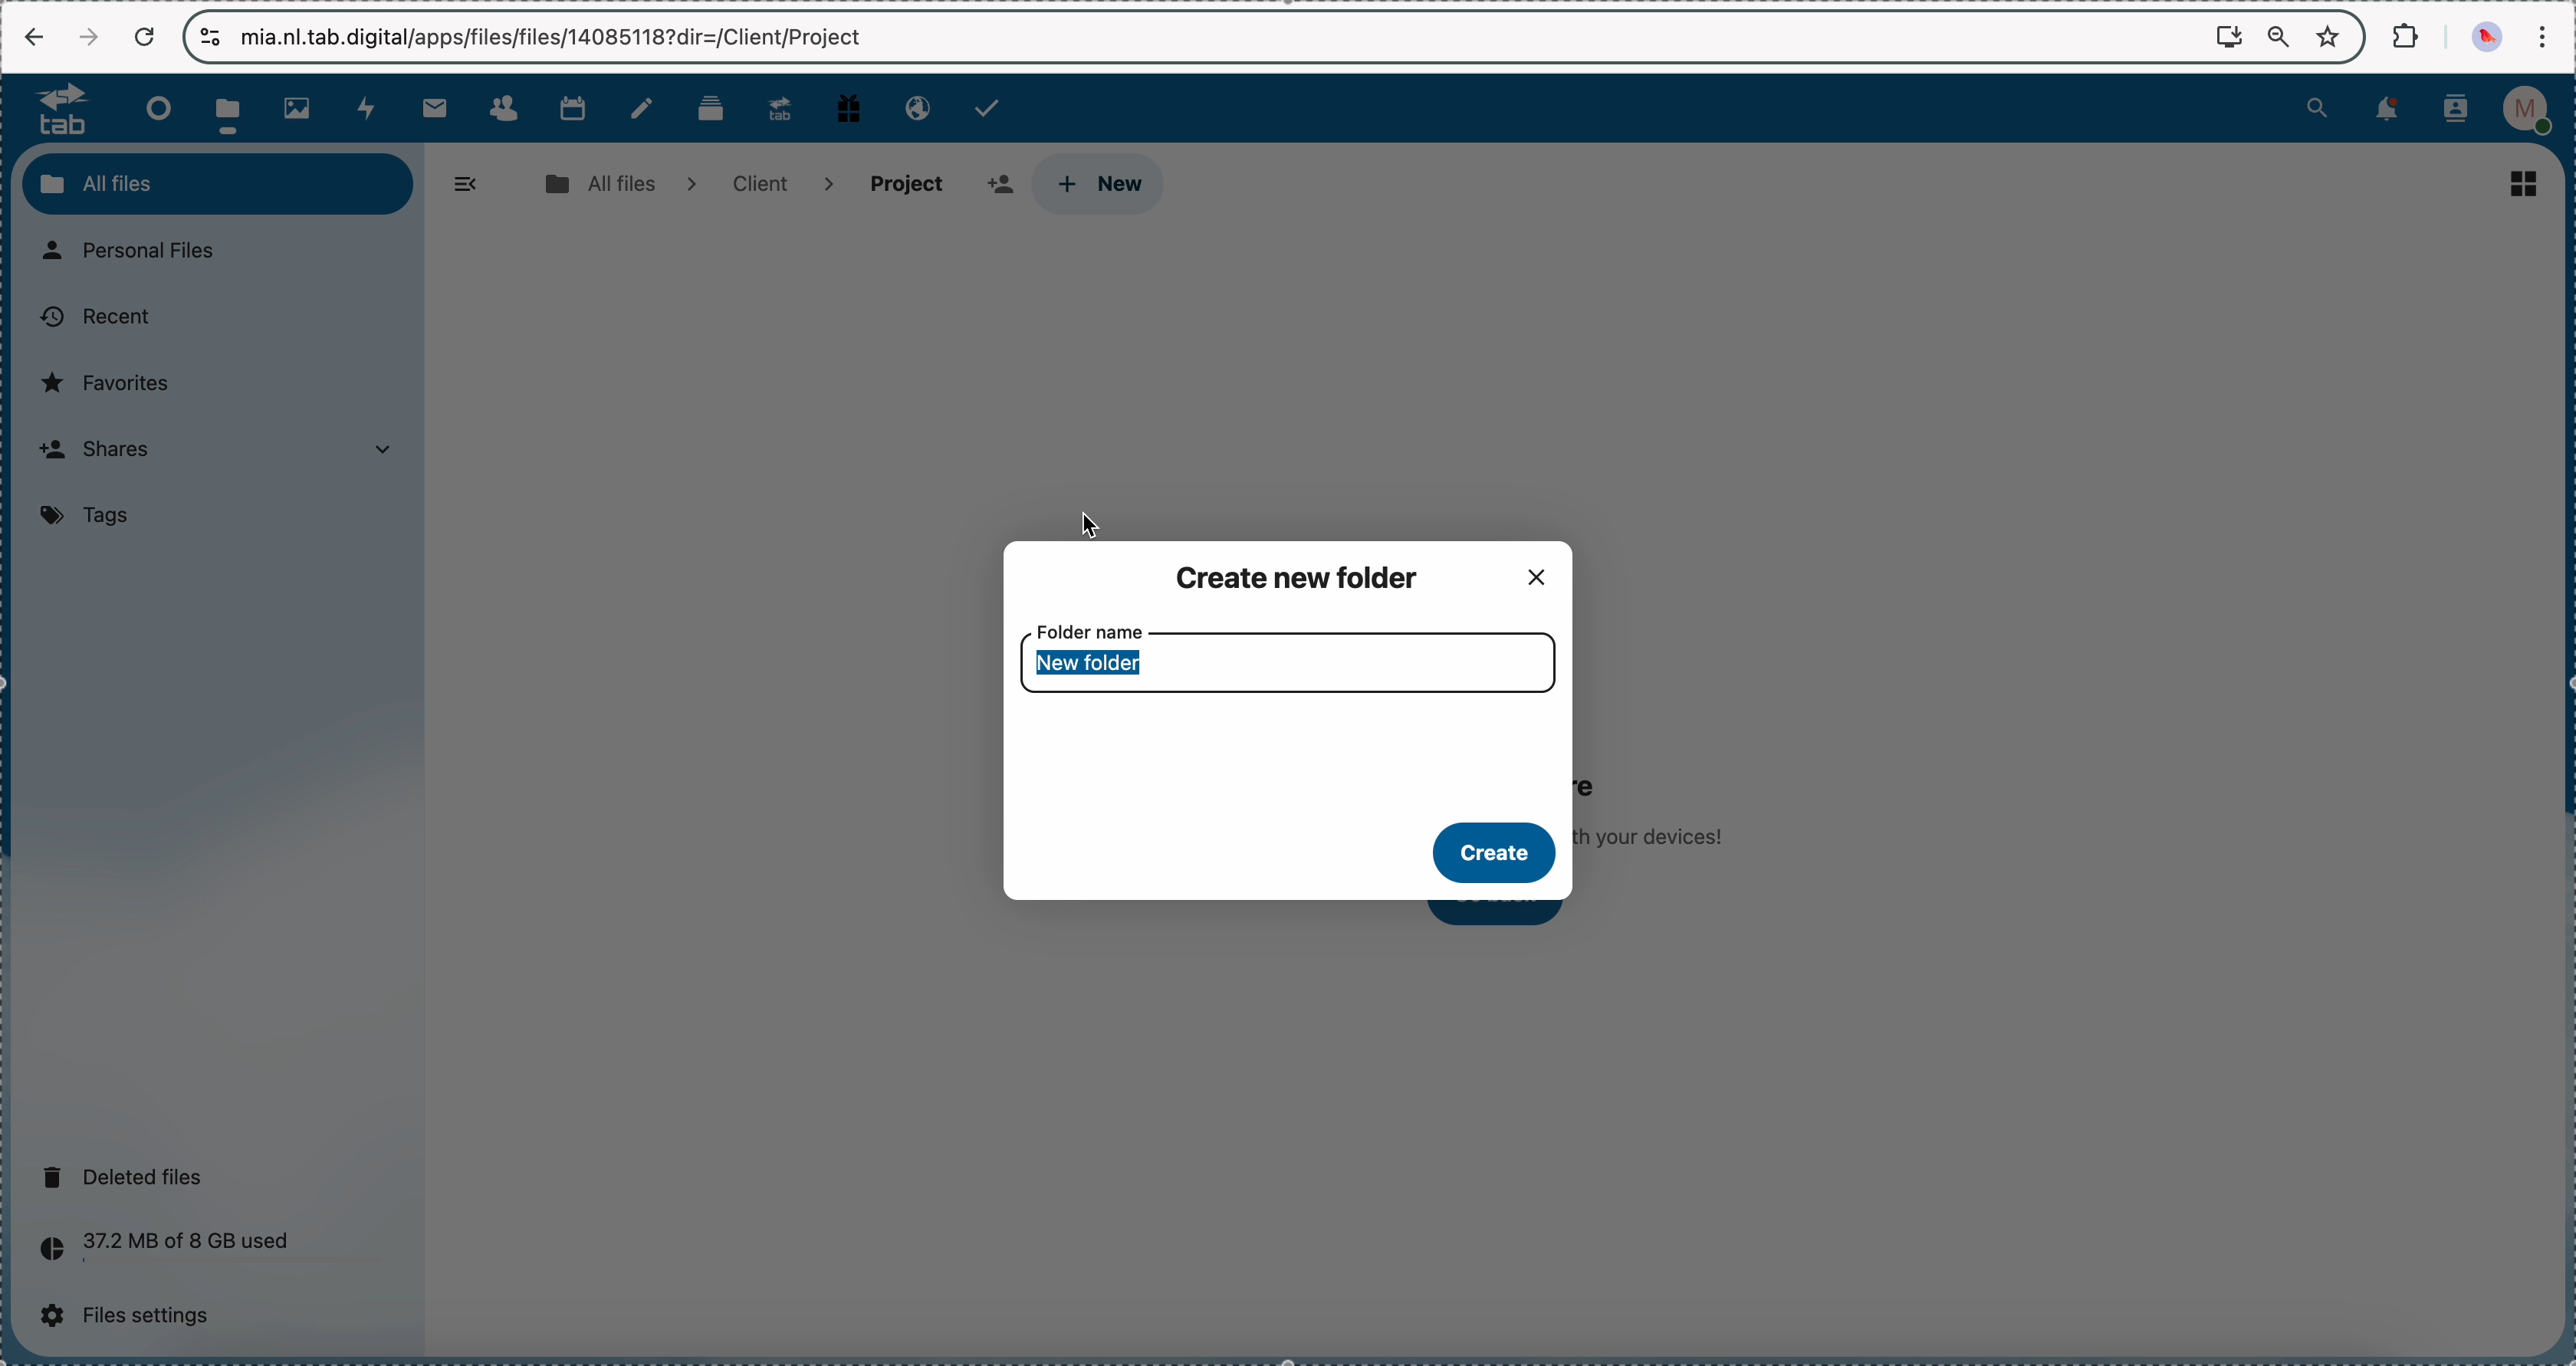 The height and width of the screenshot is (1366, 2576). What do you see at coordinates (849, 106) in the screenshot?
I see `free` at bounding box center [849, 106].